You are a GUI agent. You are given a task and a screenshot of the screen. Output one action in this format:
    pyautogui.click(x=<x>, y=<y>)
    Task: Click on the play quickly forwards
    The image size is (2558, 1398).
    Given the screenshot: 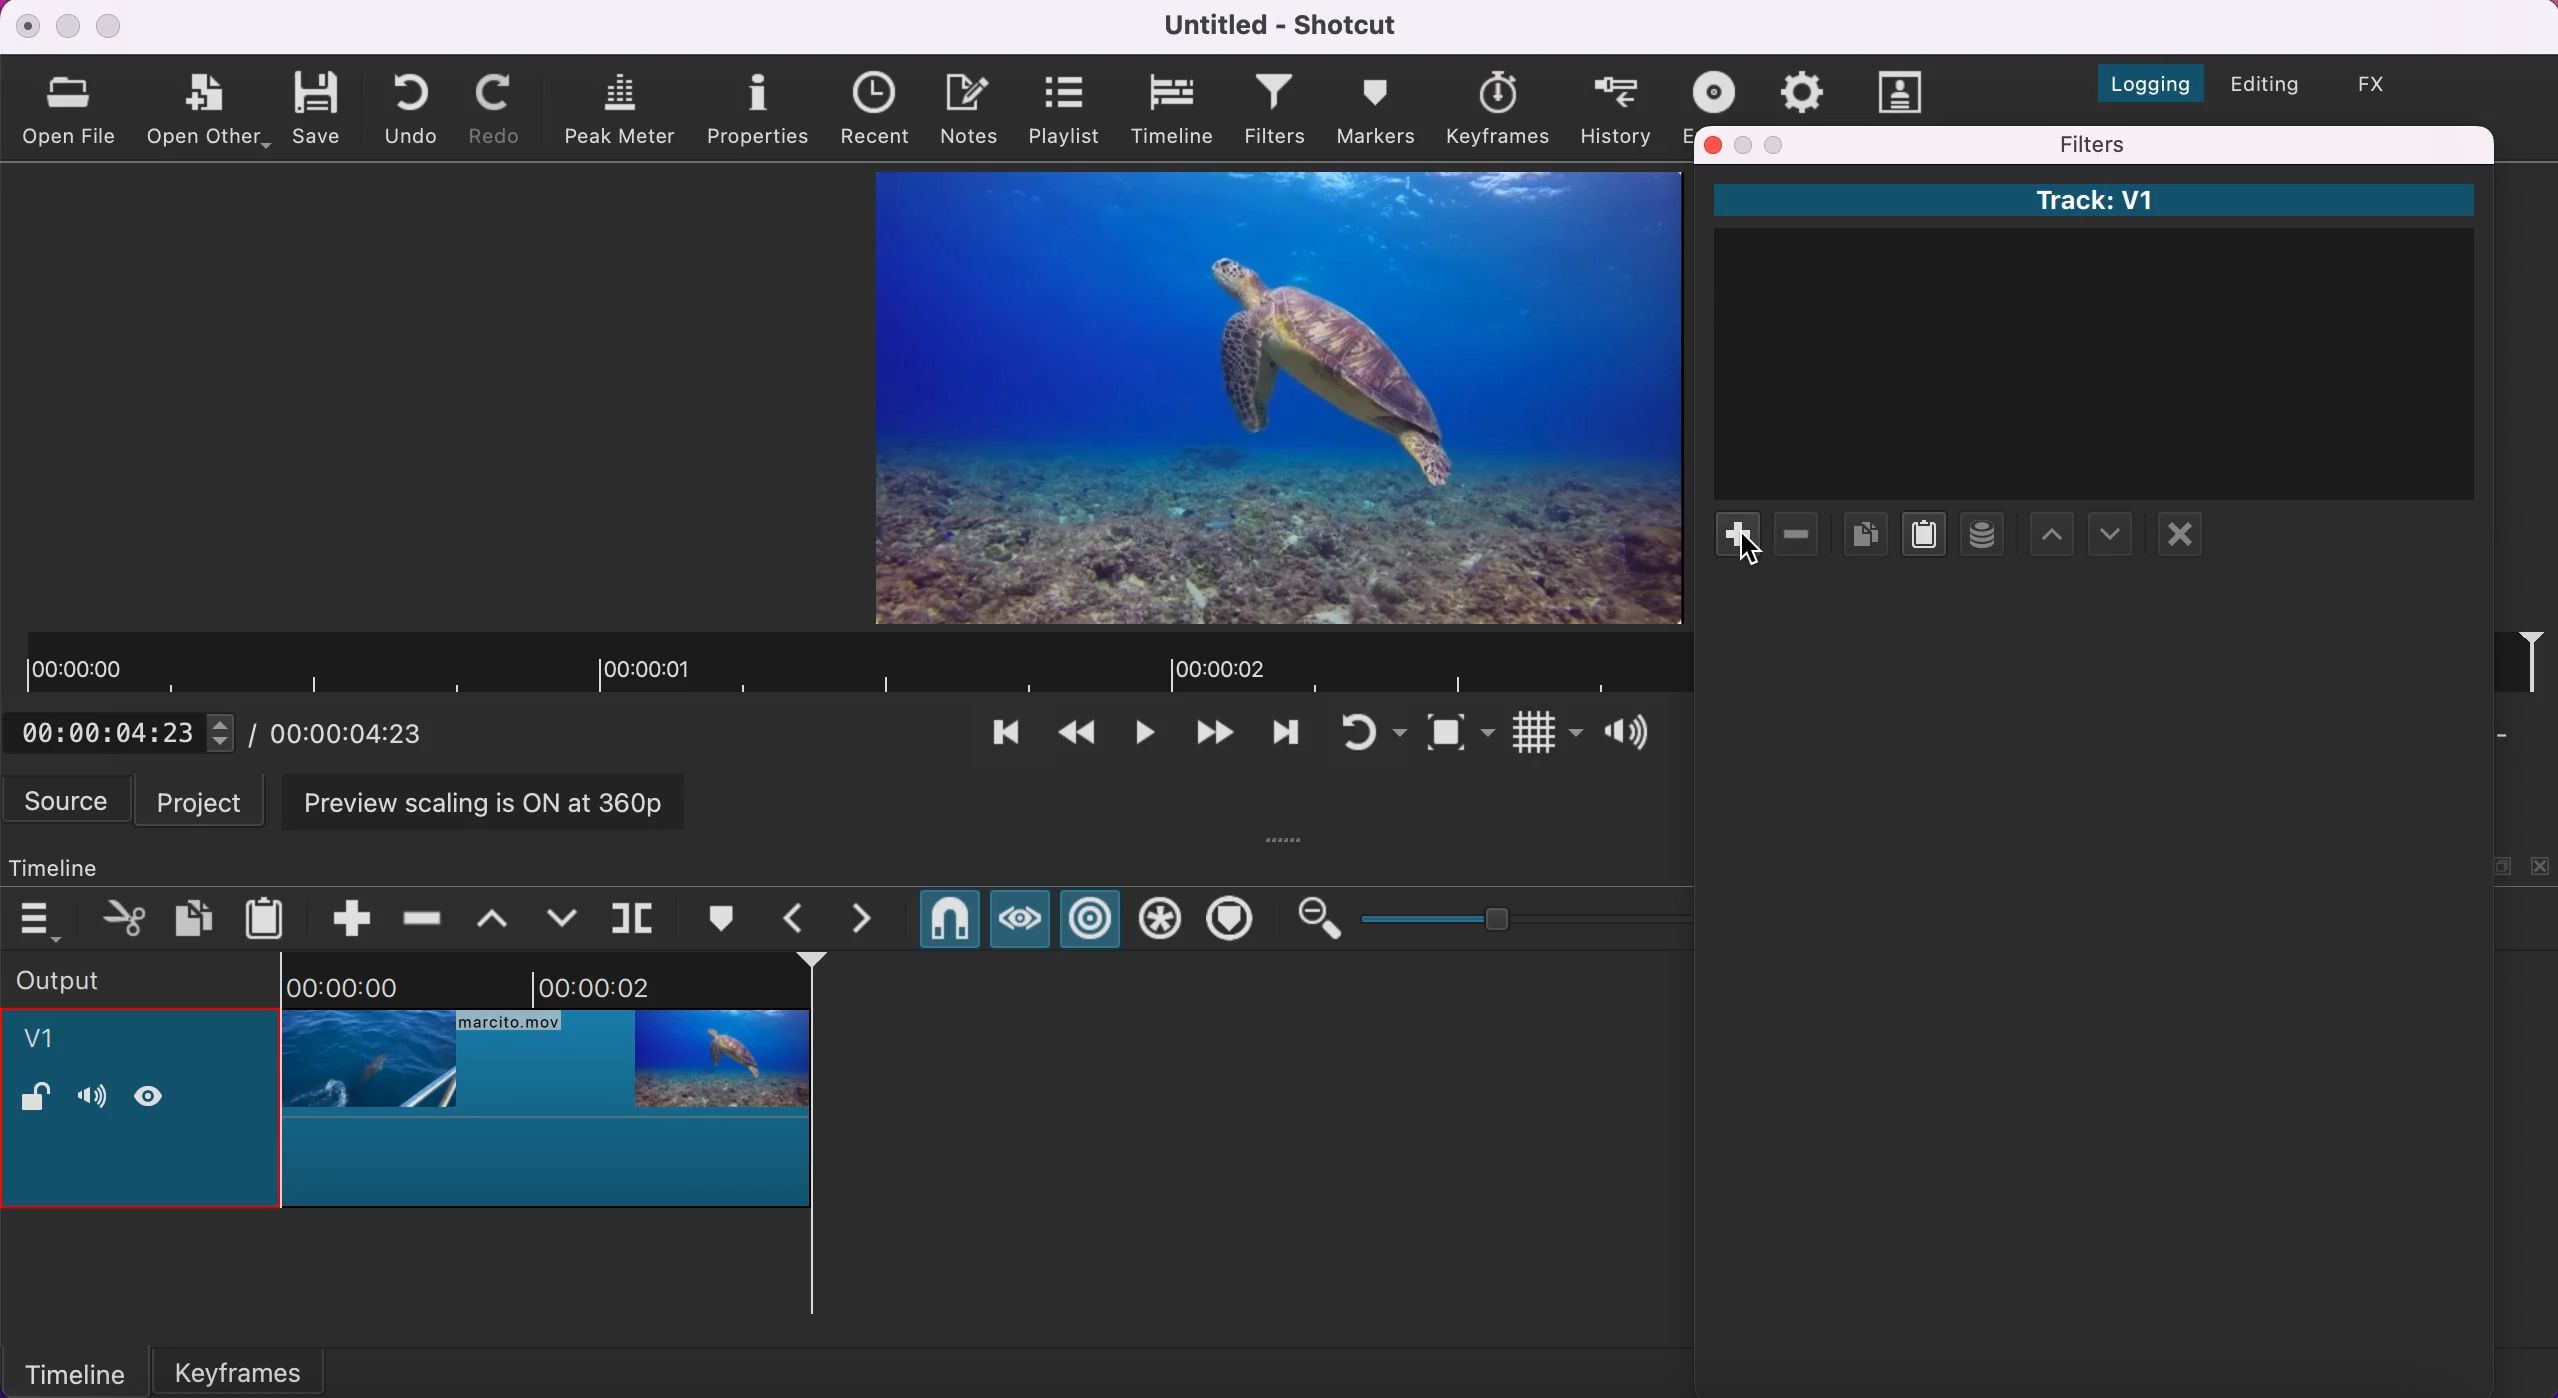 What is the action you would take?
    pyautogui.click(x=1282, y=738)
    